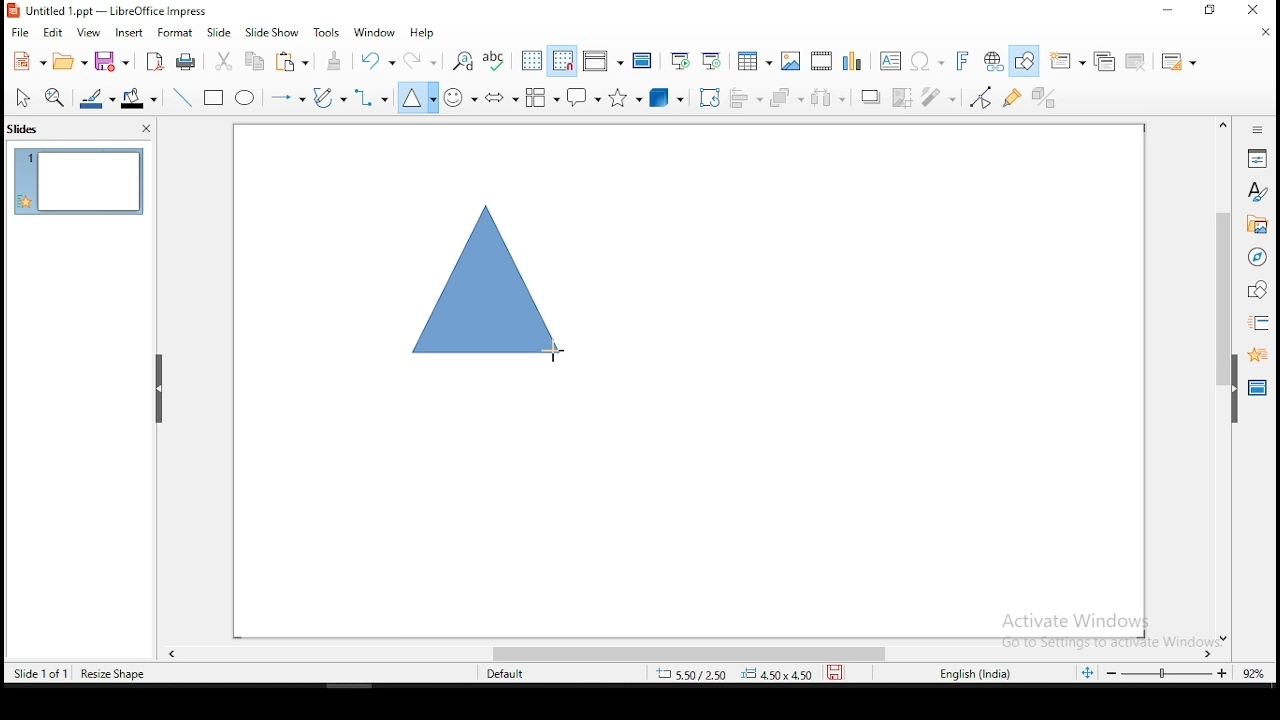  Describe the element at coordinates (1262, 322) in the screenshot. I see `slide transition` at that location.